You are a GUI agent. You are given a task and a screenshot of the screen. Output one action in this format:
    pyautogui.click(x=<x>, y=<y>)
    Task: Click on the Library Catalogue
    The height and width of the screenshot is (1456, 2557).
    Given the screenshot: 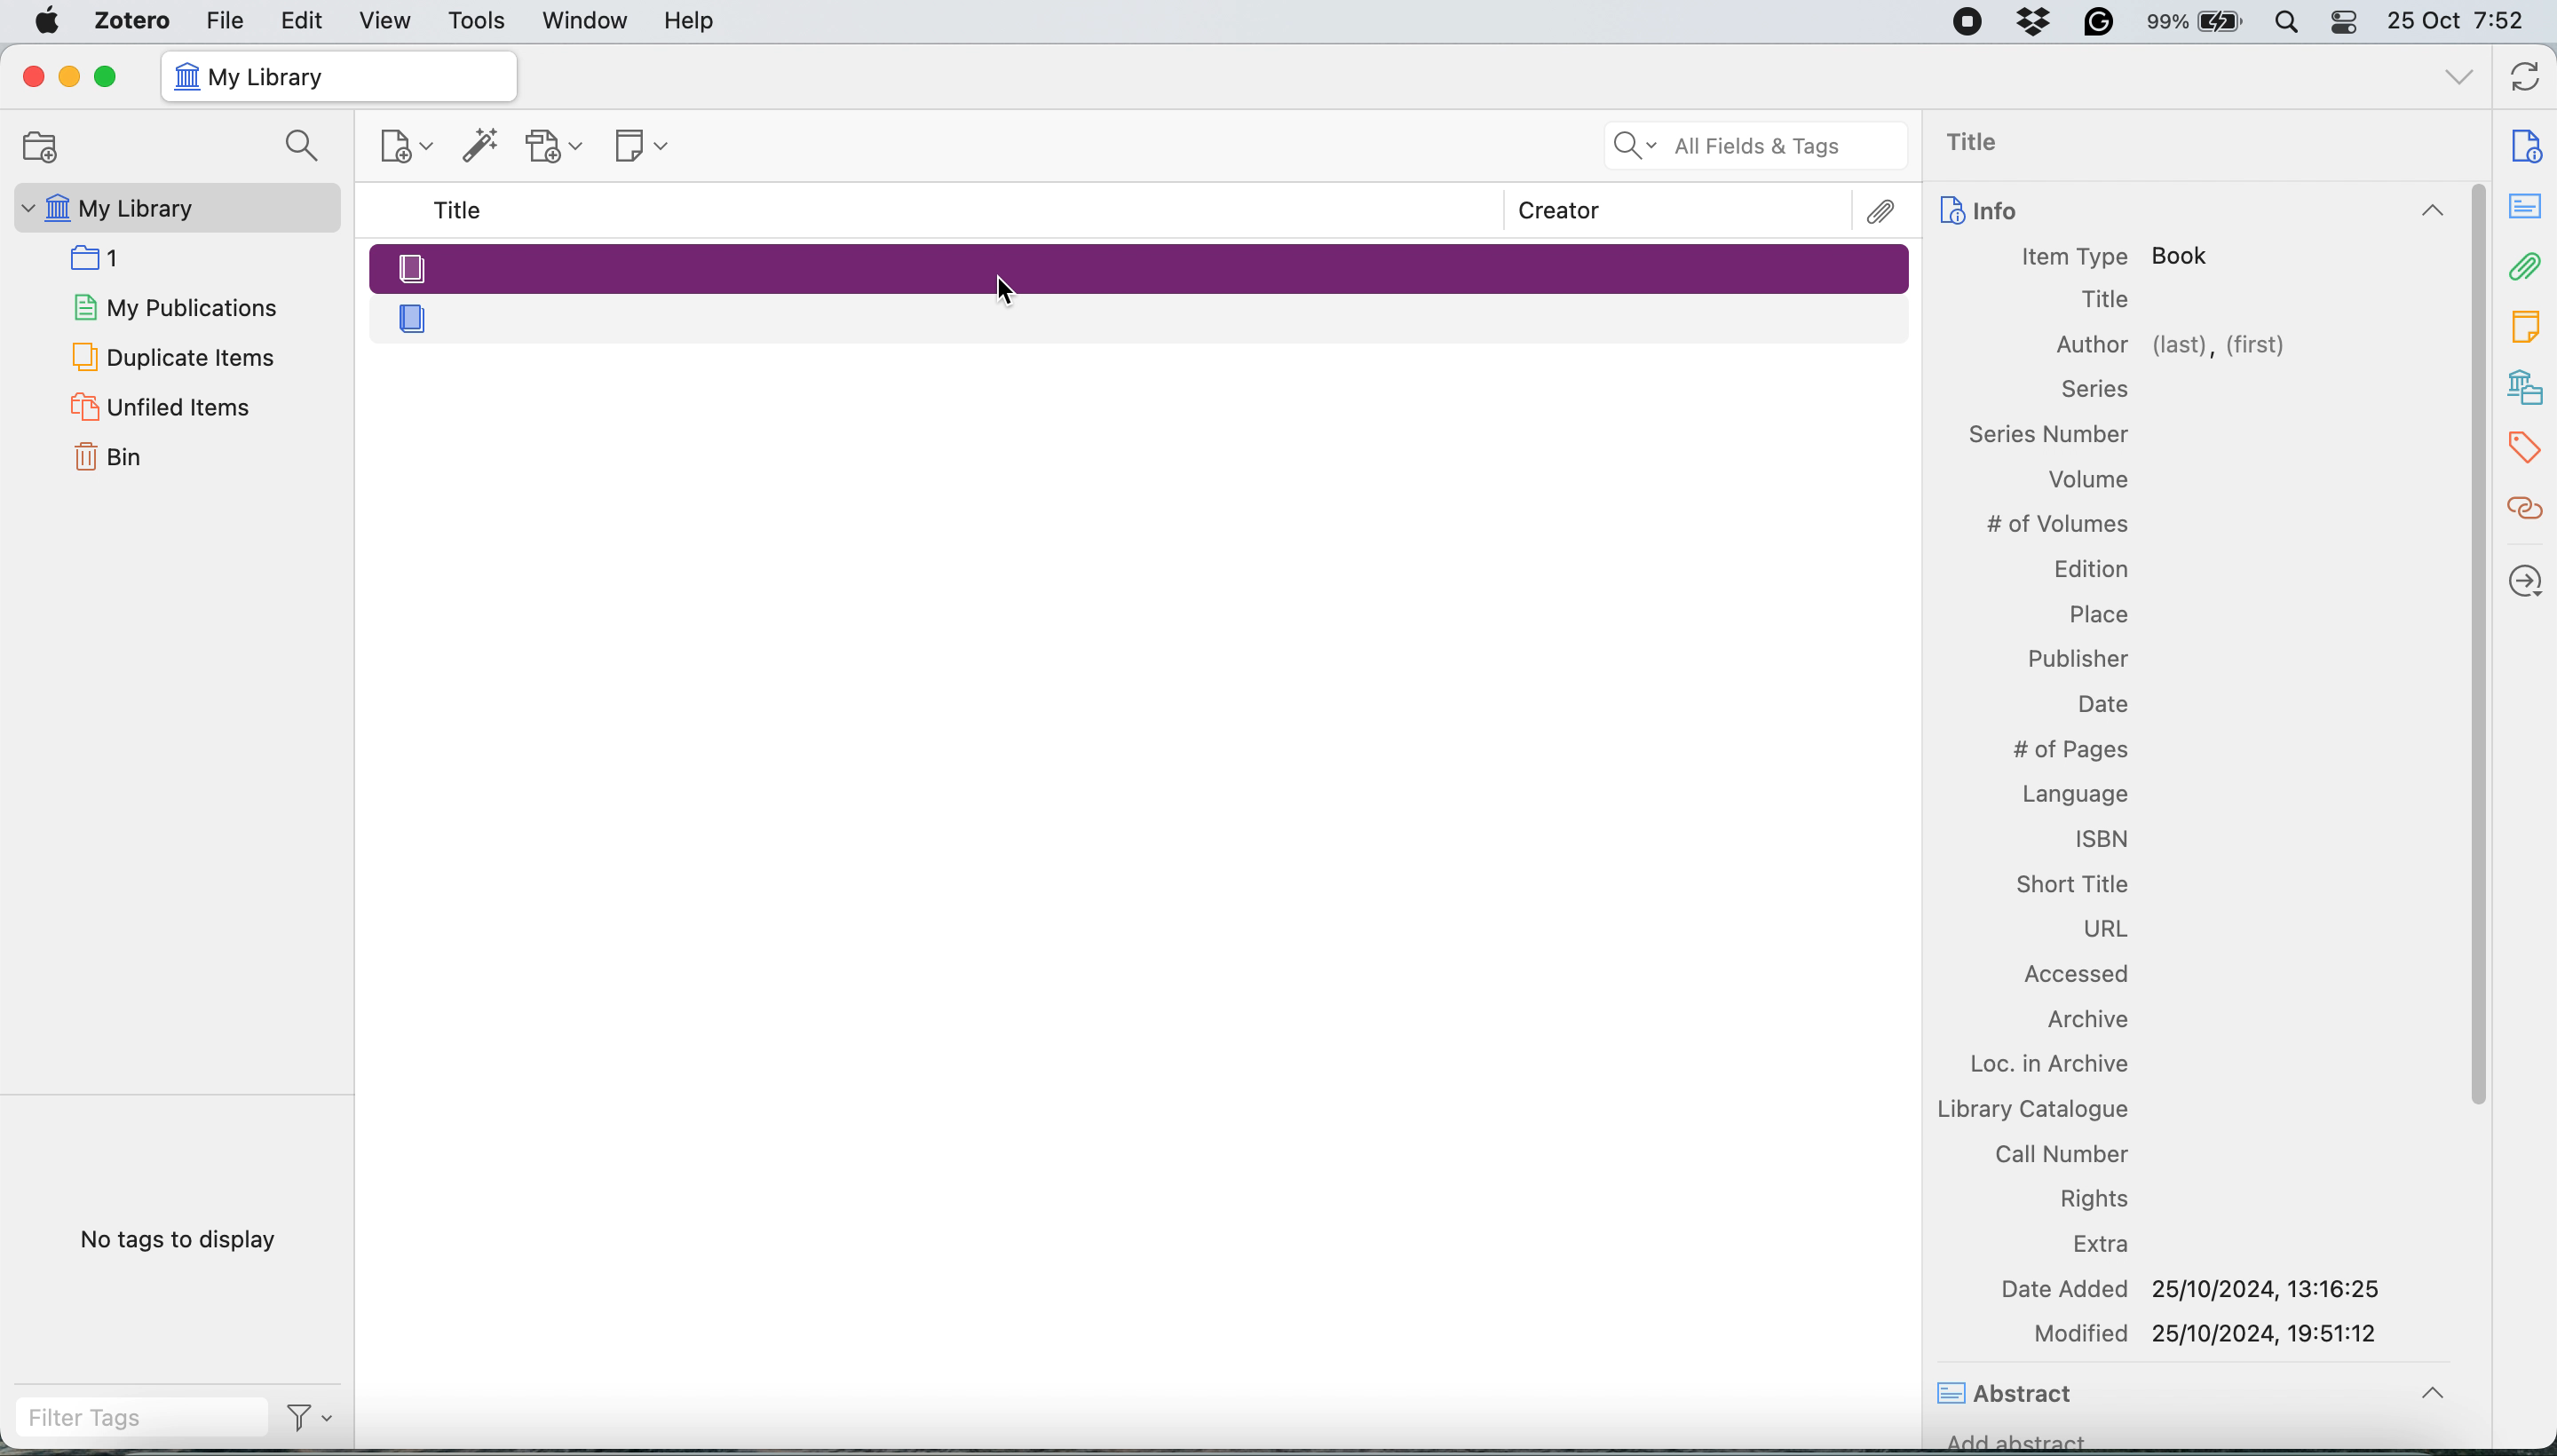 What is the action you would take?
    pyautogui.click(x=2031, y=1108)
    